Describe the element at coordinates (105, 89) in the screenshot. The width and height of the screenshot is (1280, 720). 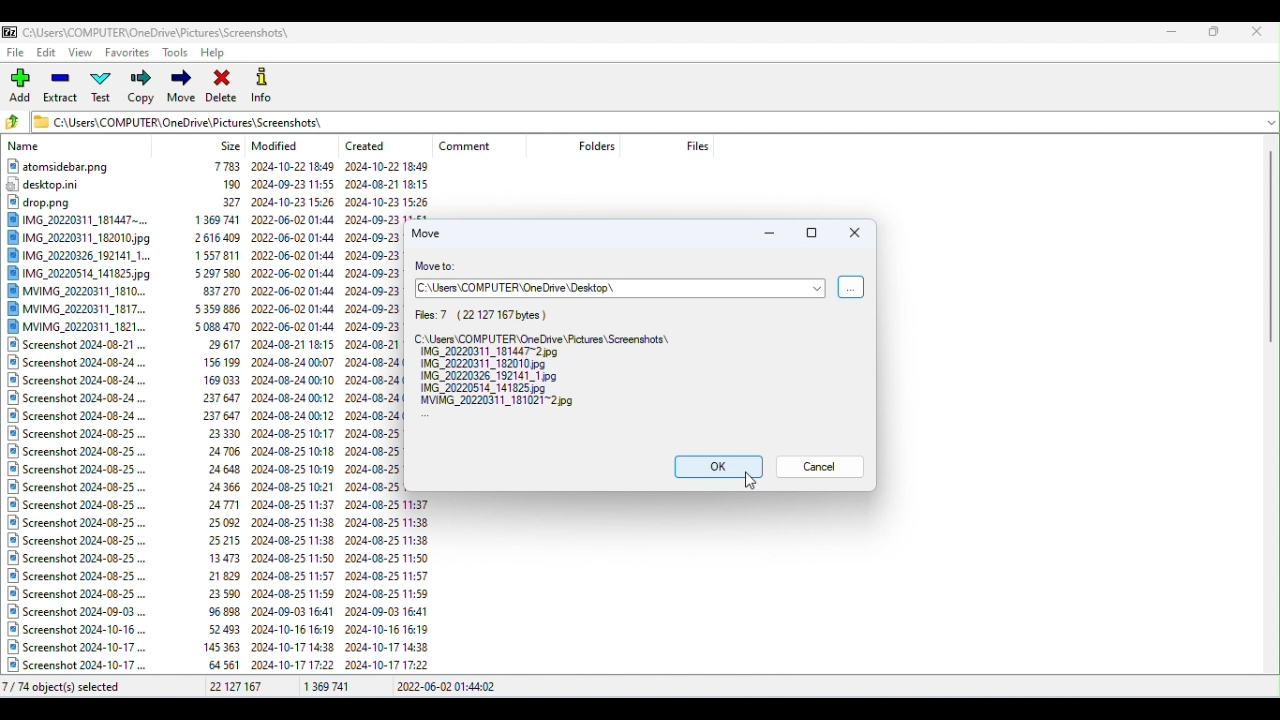
I see `Test` at that location.